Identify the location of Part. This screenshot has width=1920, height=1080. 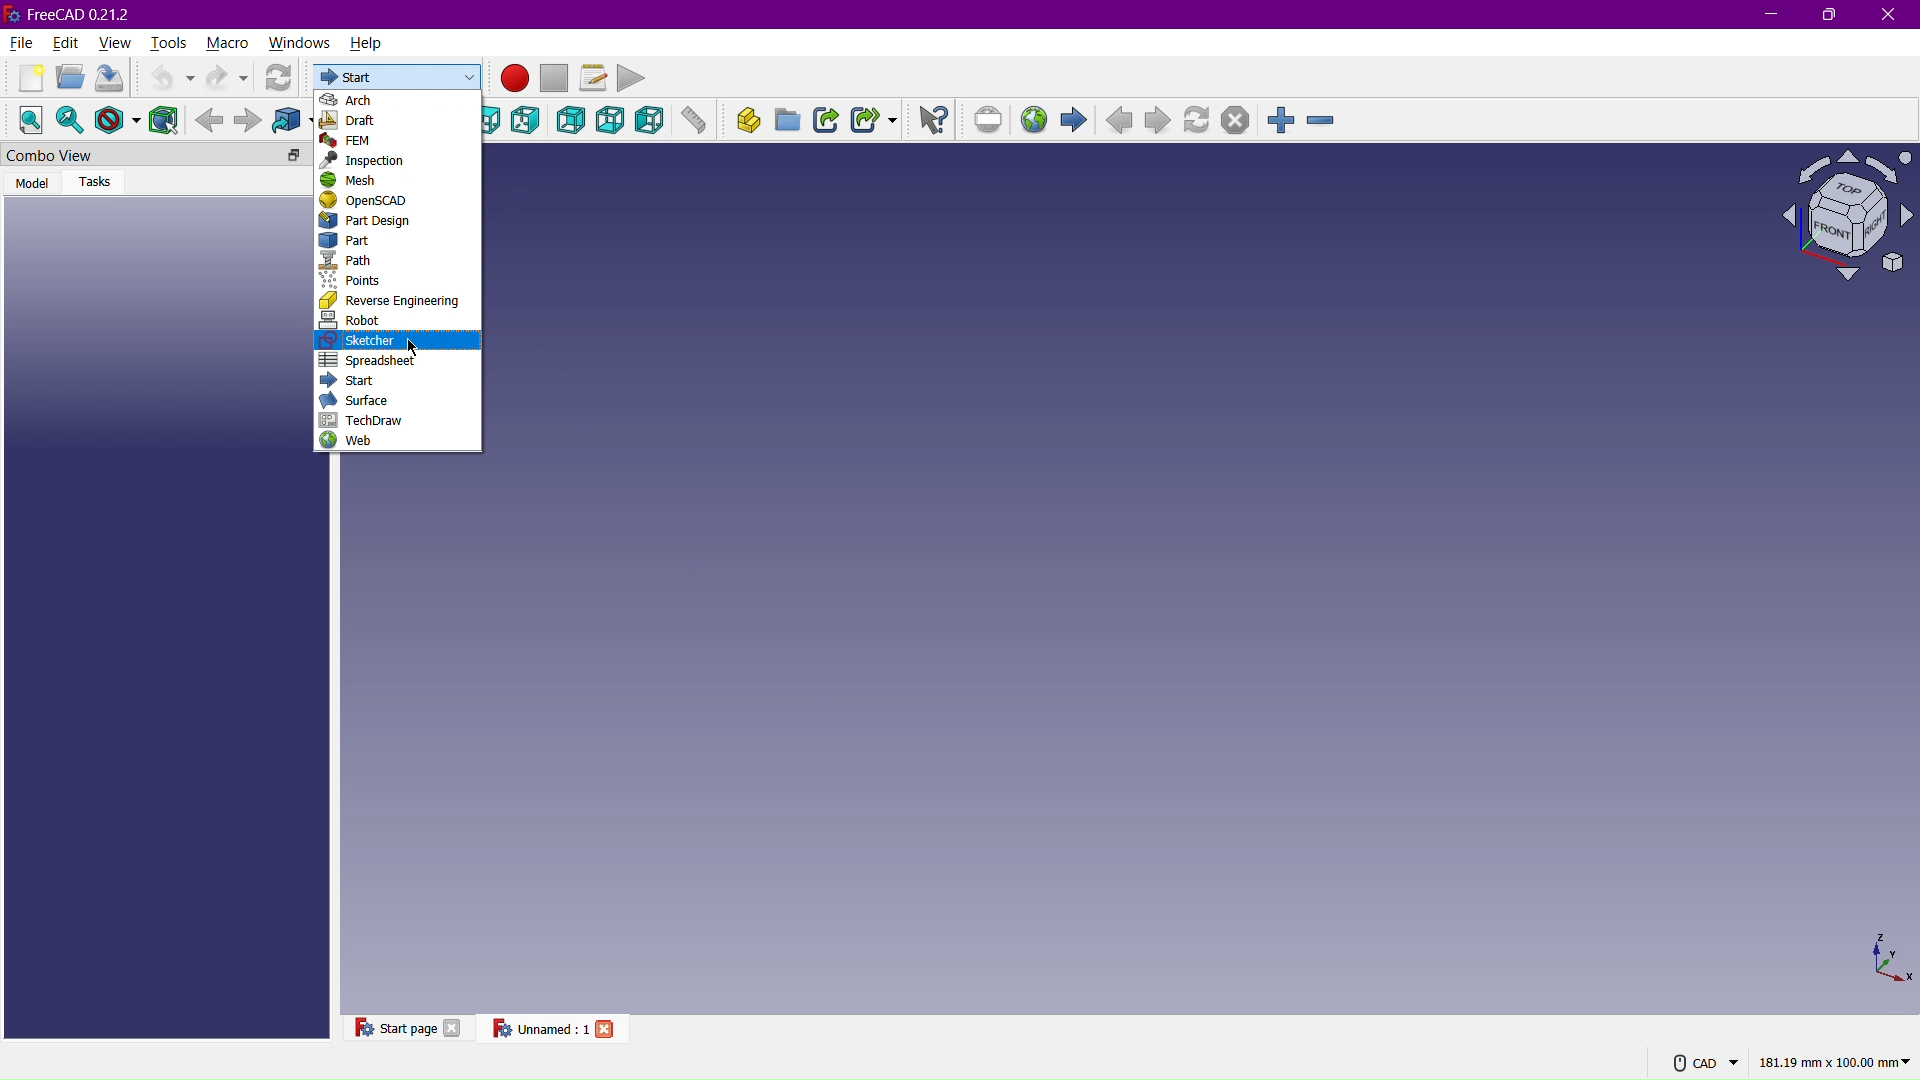
(349, 241).